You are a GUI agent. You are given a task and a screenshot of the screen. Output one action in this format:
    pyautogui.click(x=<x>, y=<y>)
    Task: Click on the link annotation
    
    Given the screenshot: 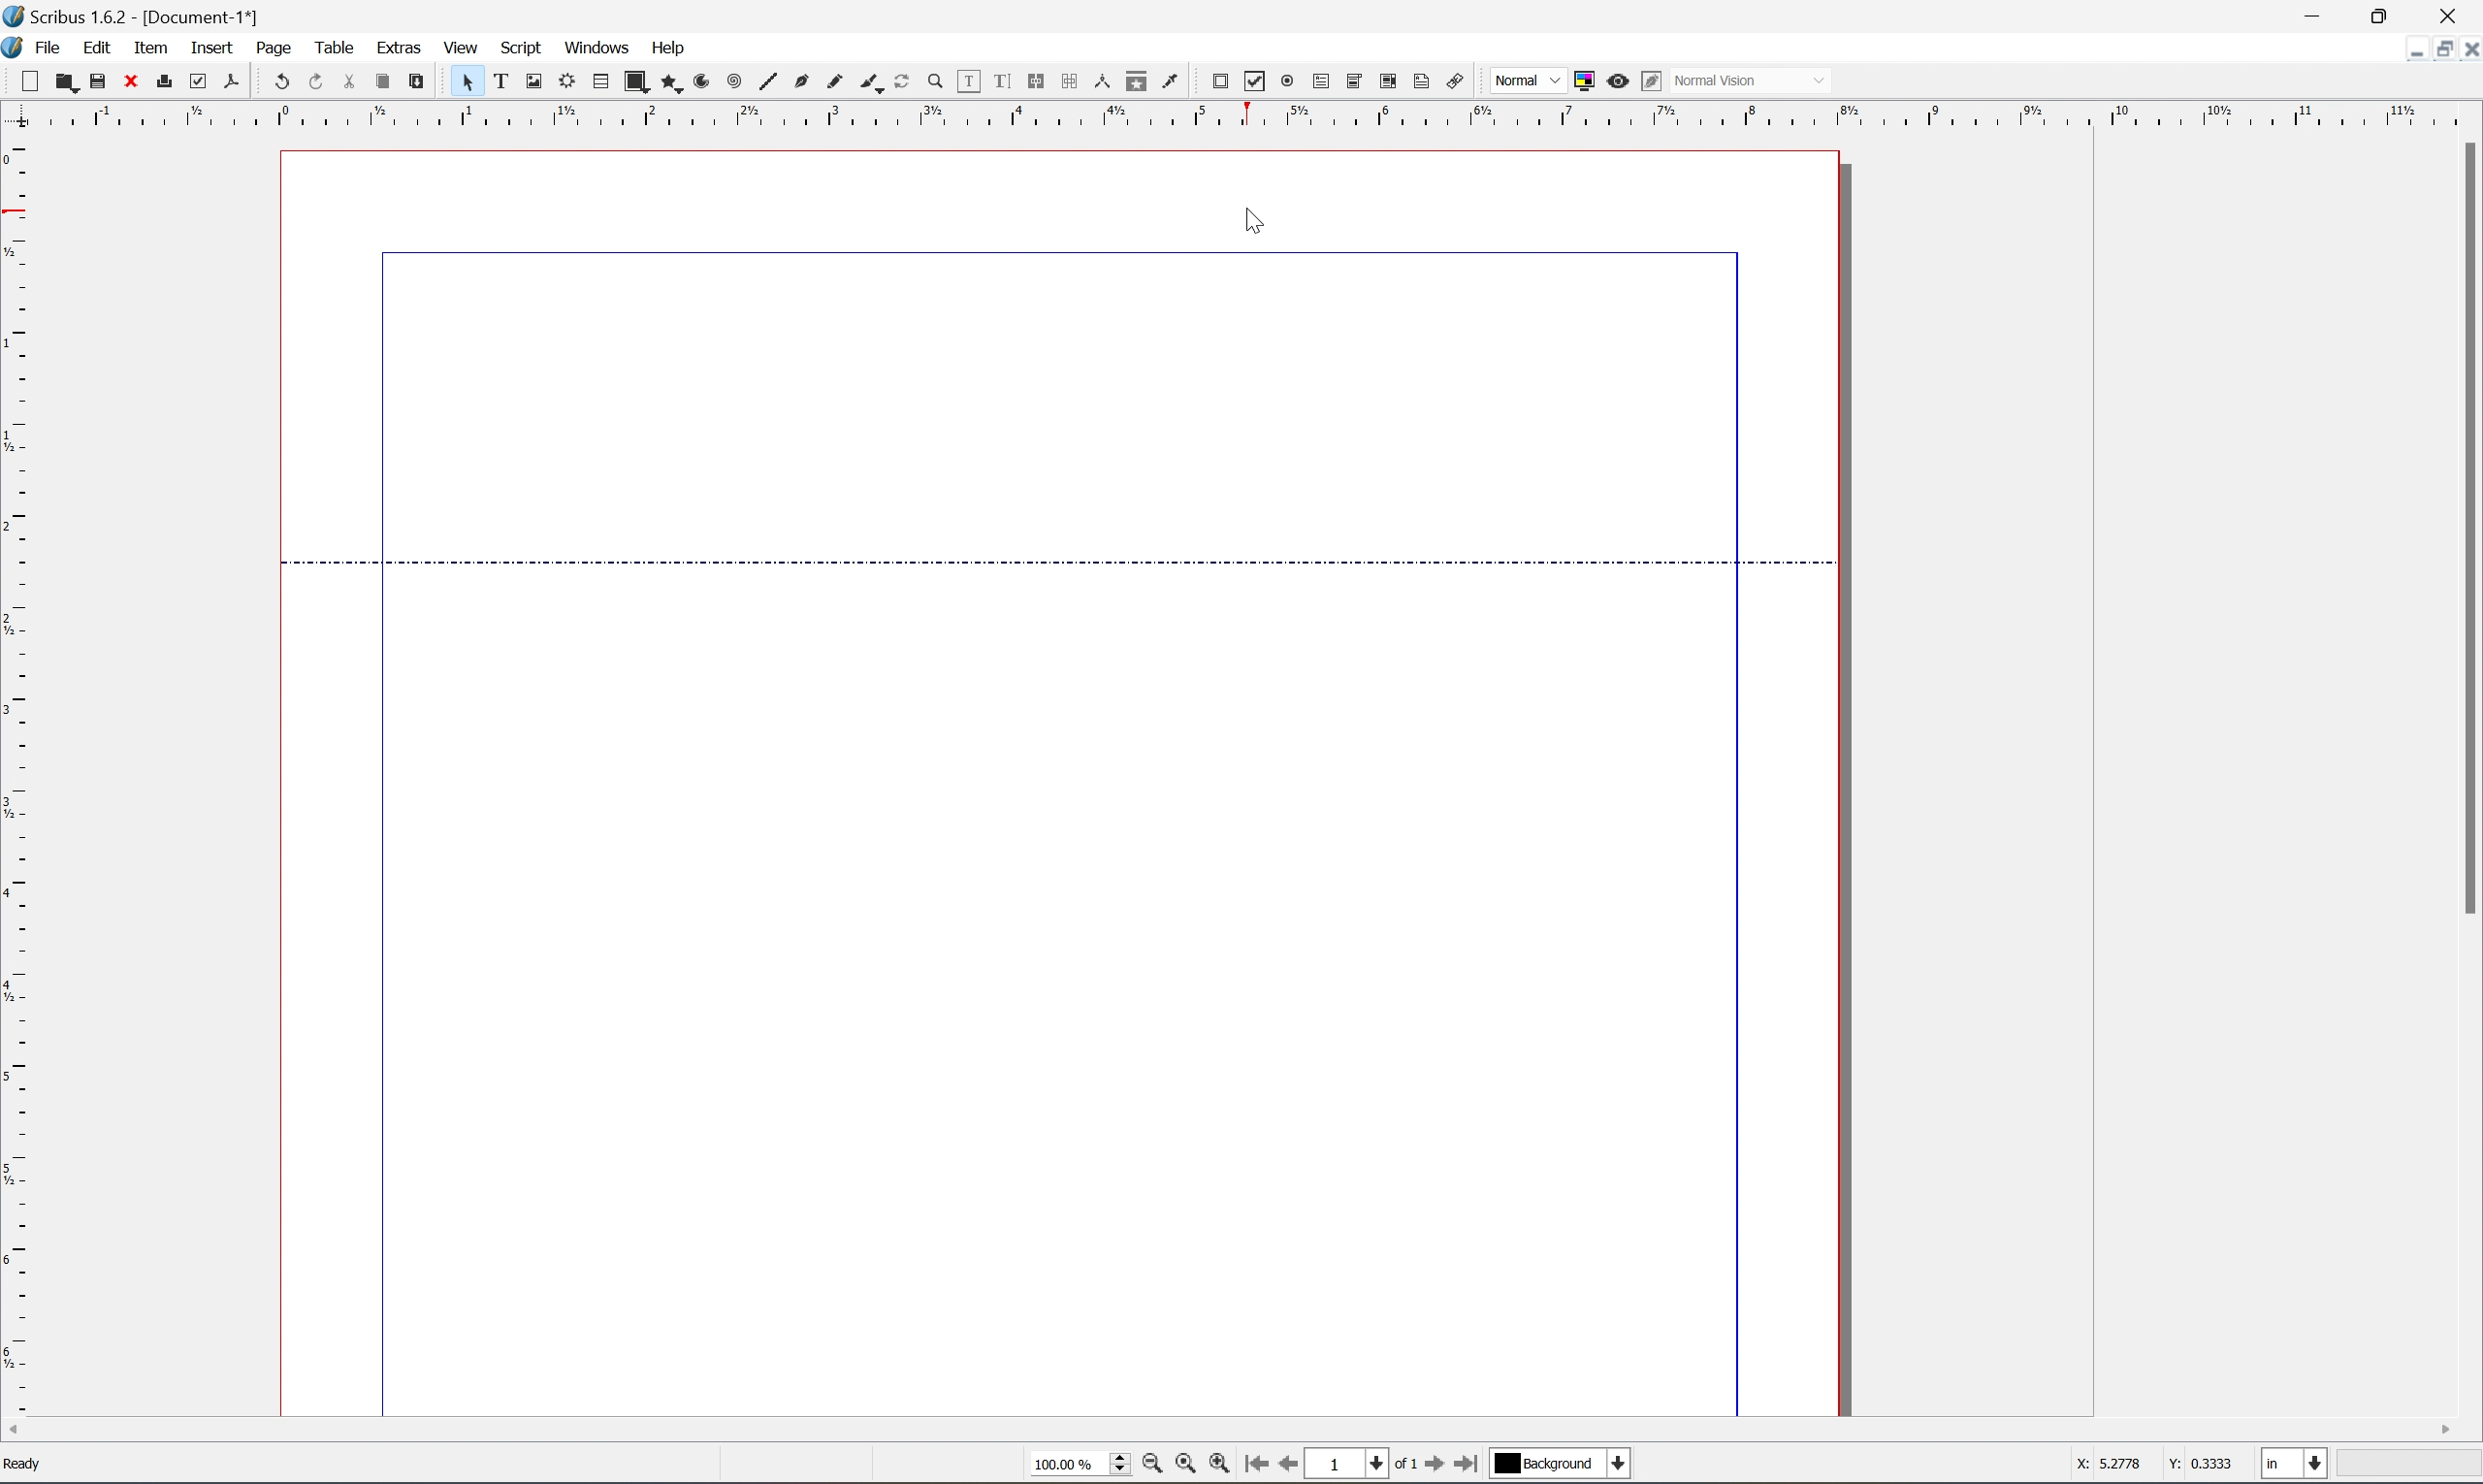 What is the action you would take?
    pyautogui.click(x=1456, y=81)
    